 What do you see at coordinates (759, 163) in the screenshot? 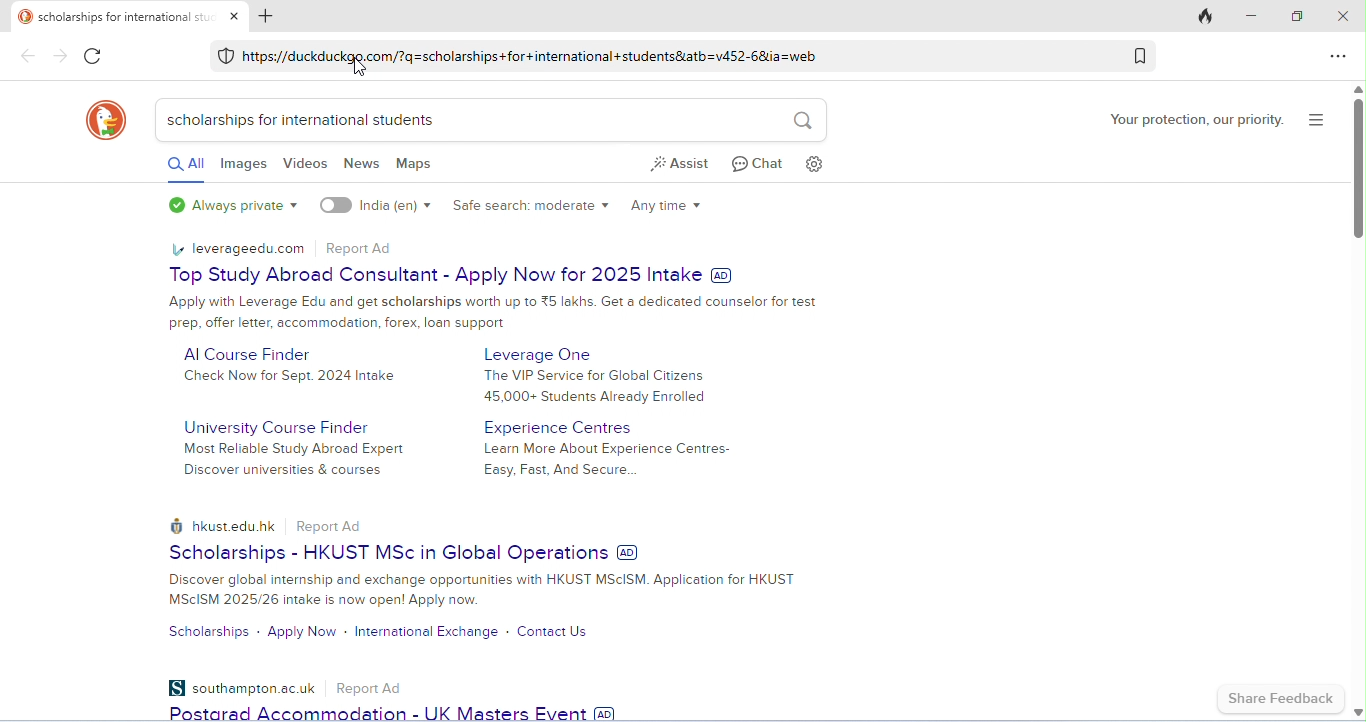
I see `chat` at bounding box center [759, 163].